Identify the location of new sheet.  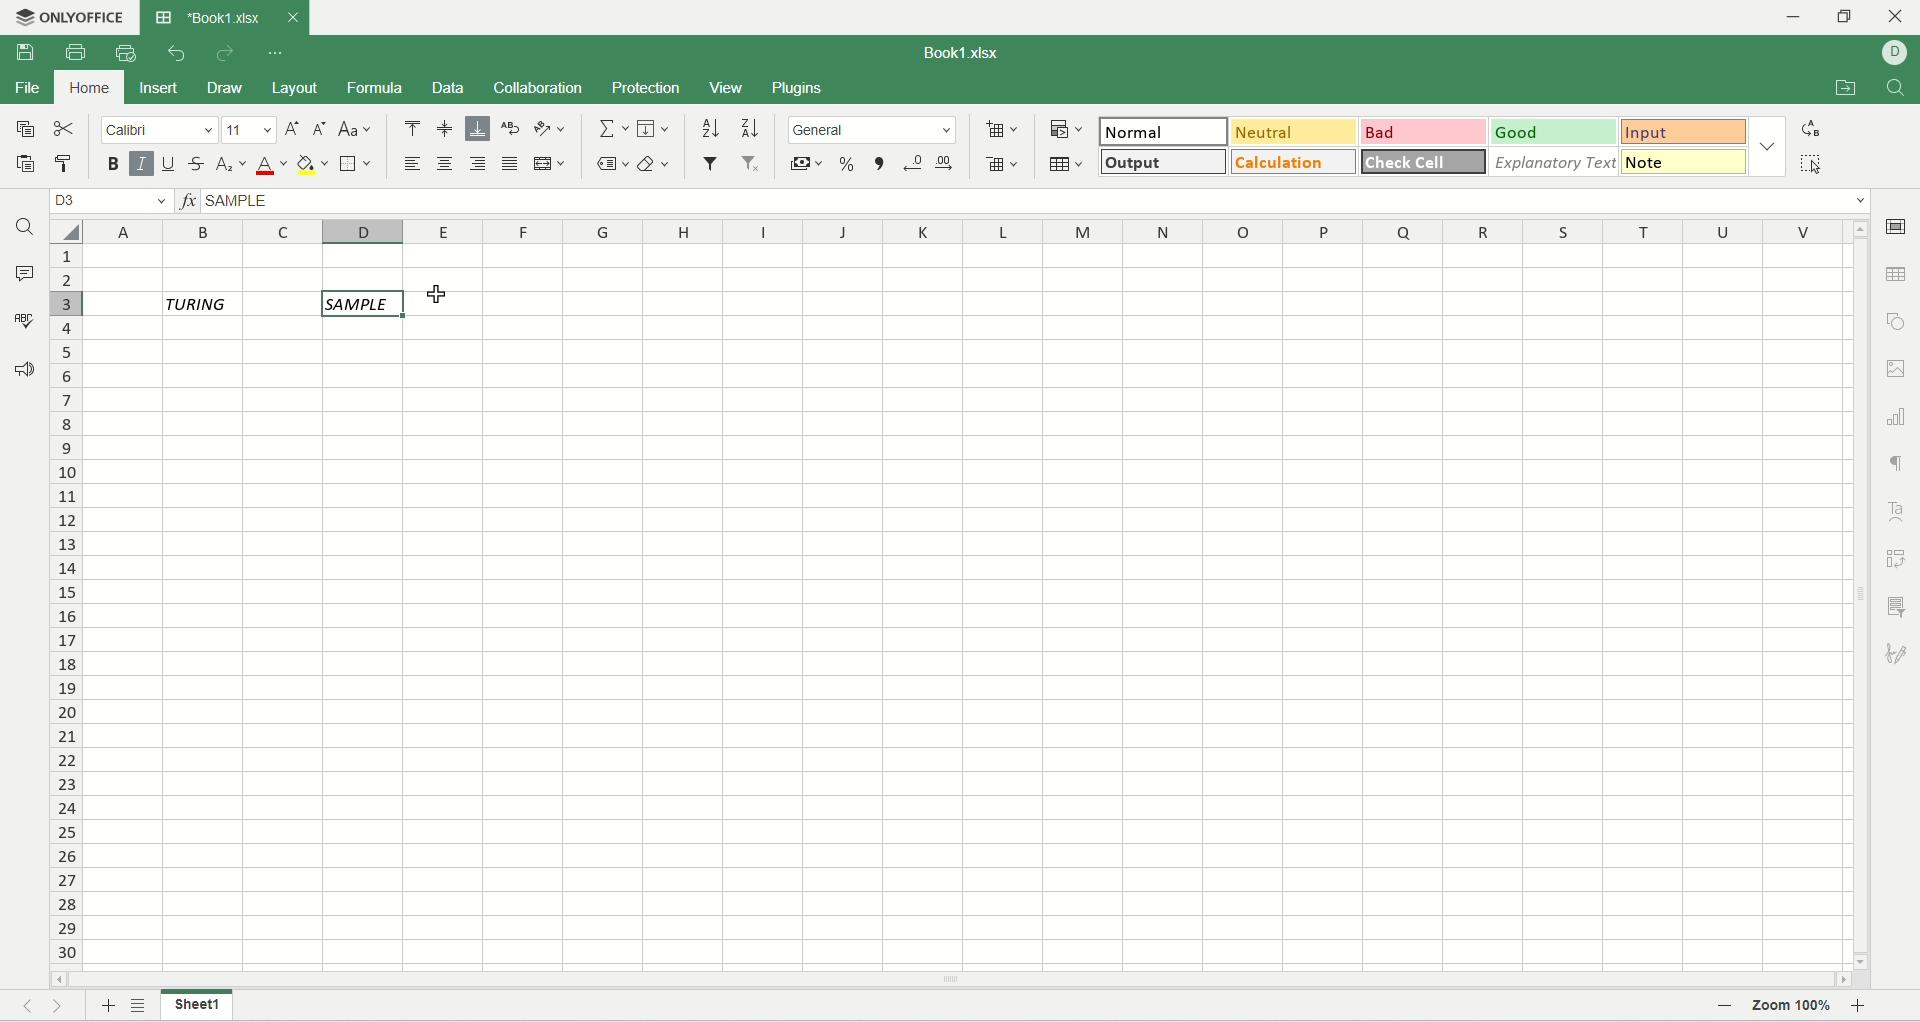
(109, 1008).